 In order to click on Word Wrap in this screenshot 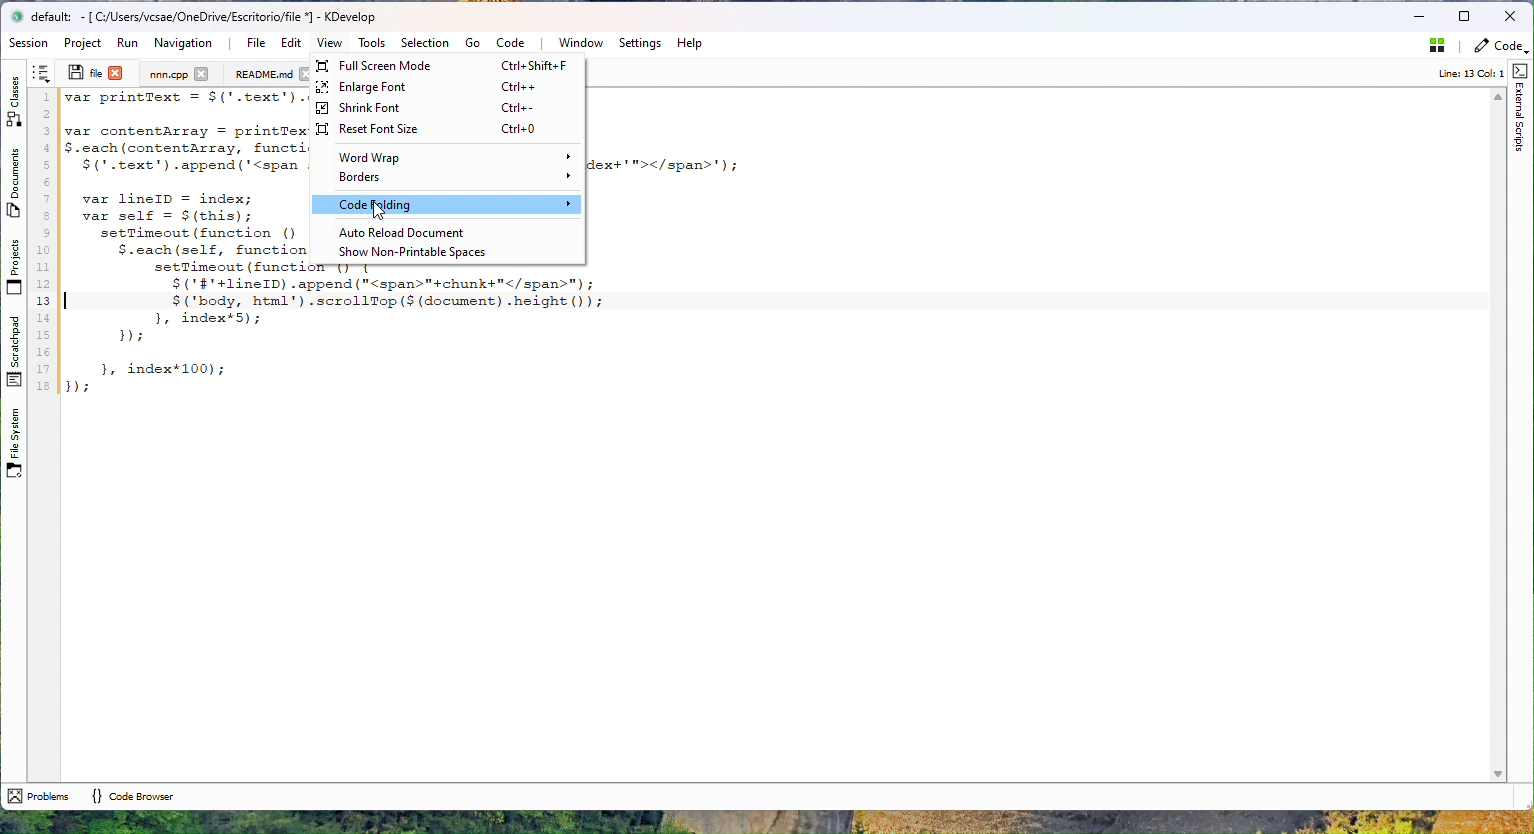, I will do `click(449, 158)`.